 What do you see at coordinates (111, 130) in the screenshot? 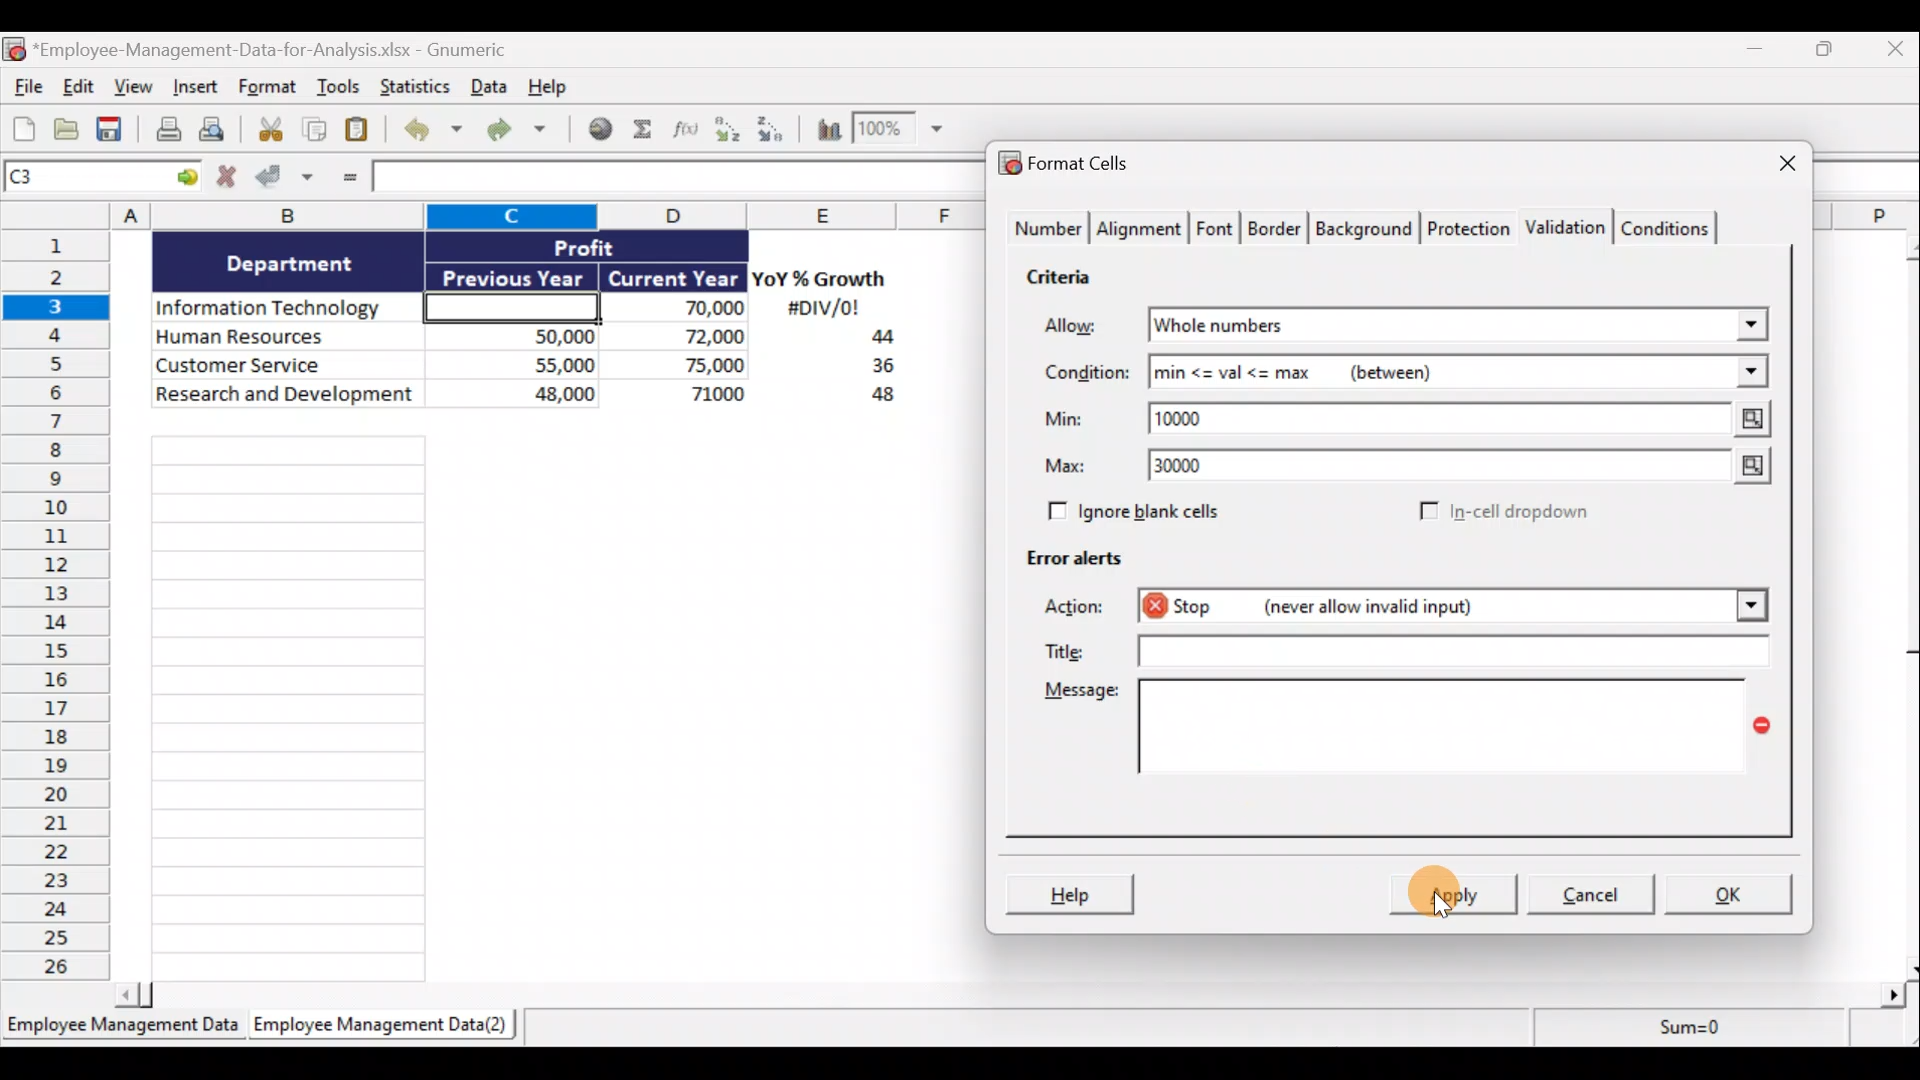
I see `Save current workbook` at bounding box center [111, 130].